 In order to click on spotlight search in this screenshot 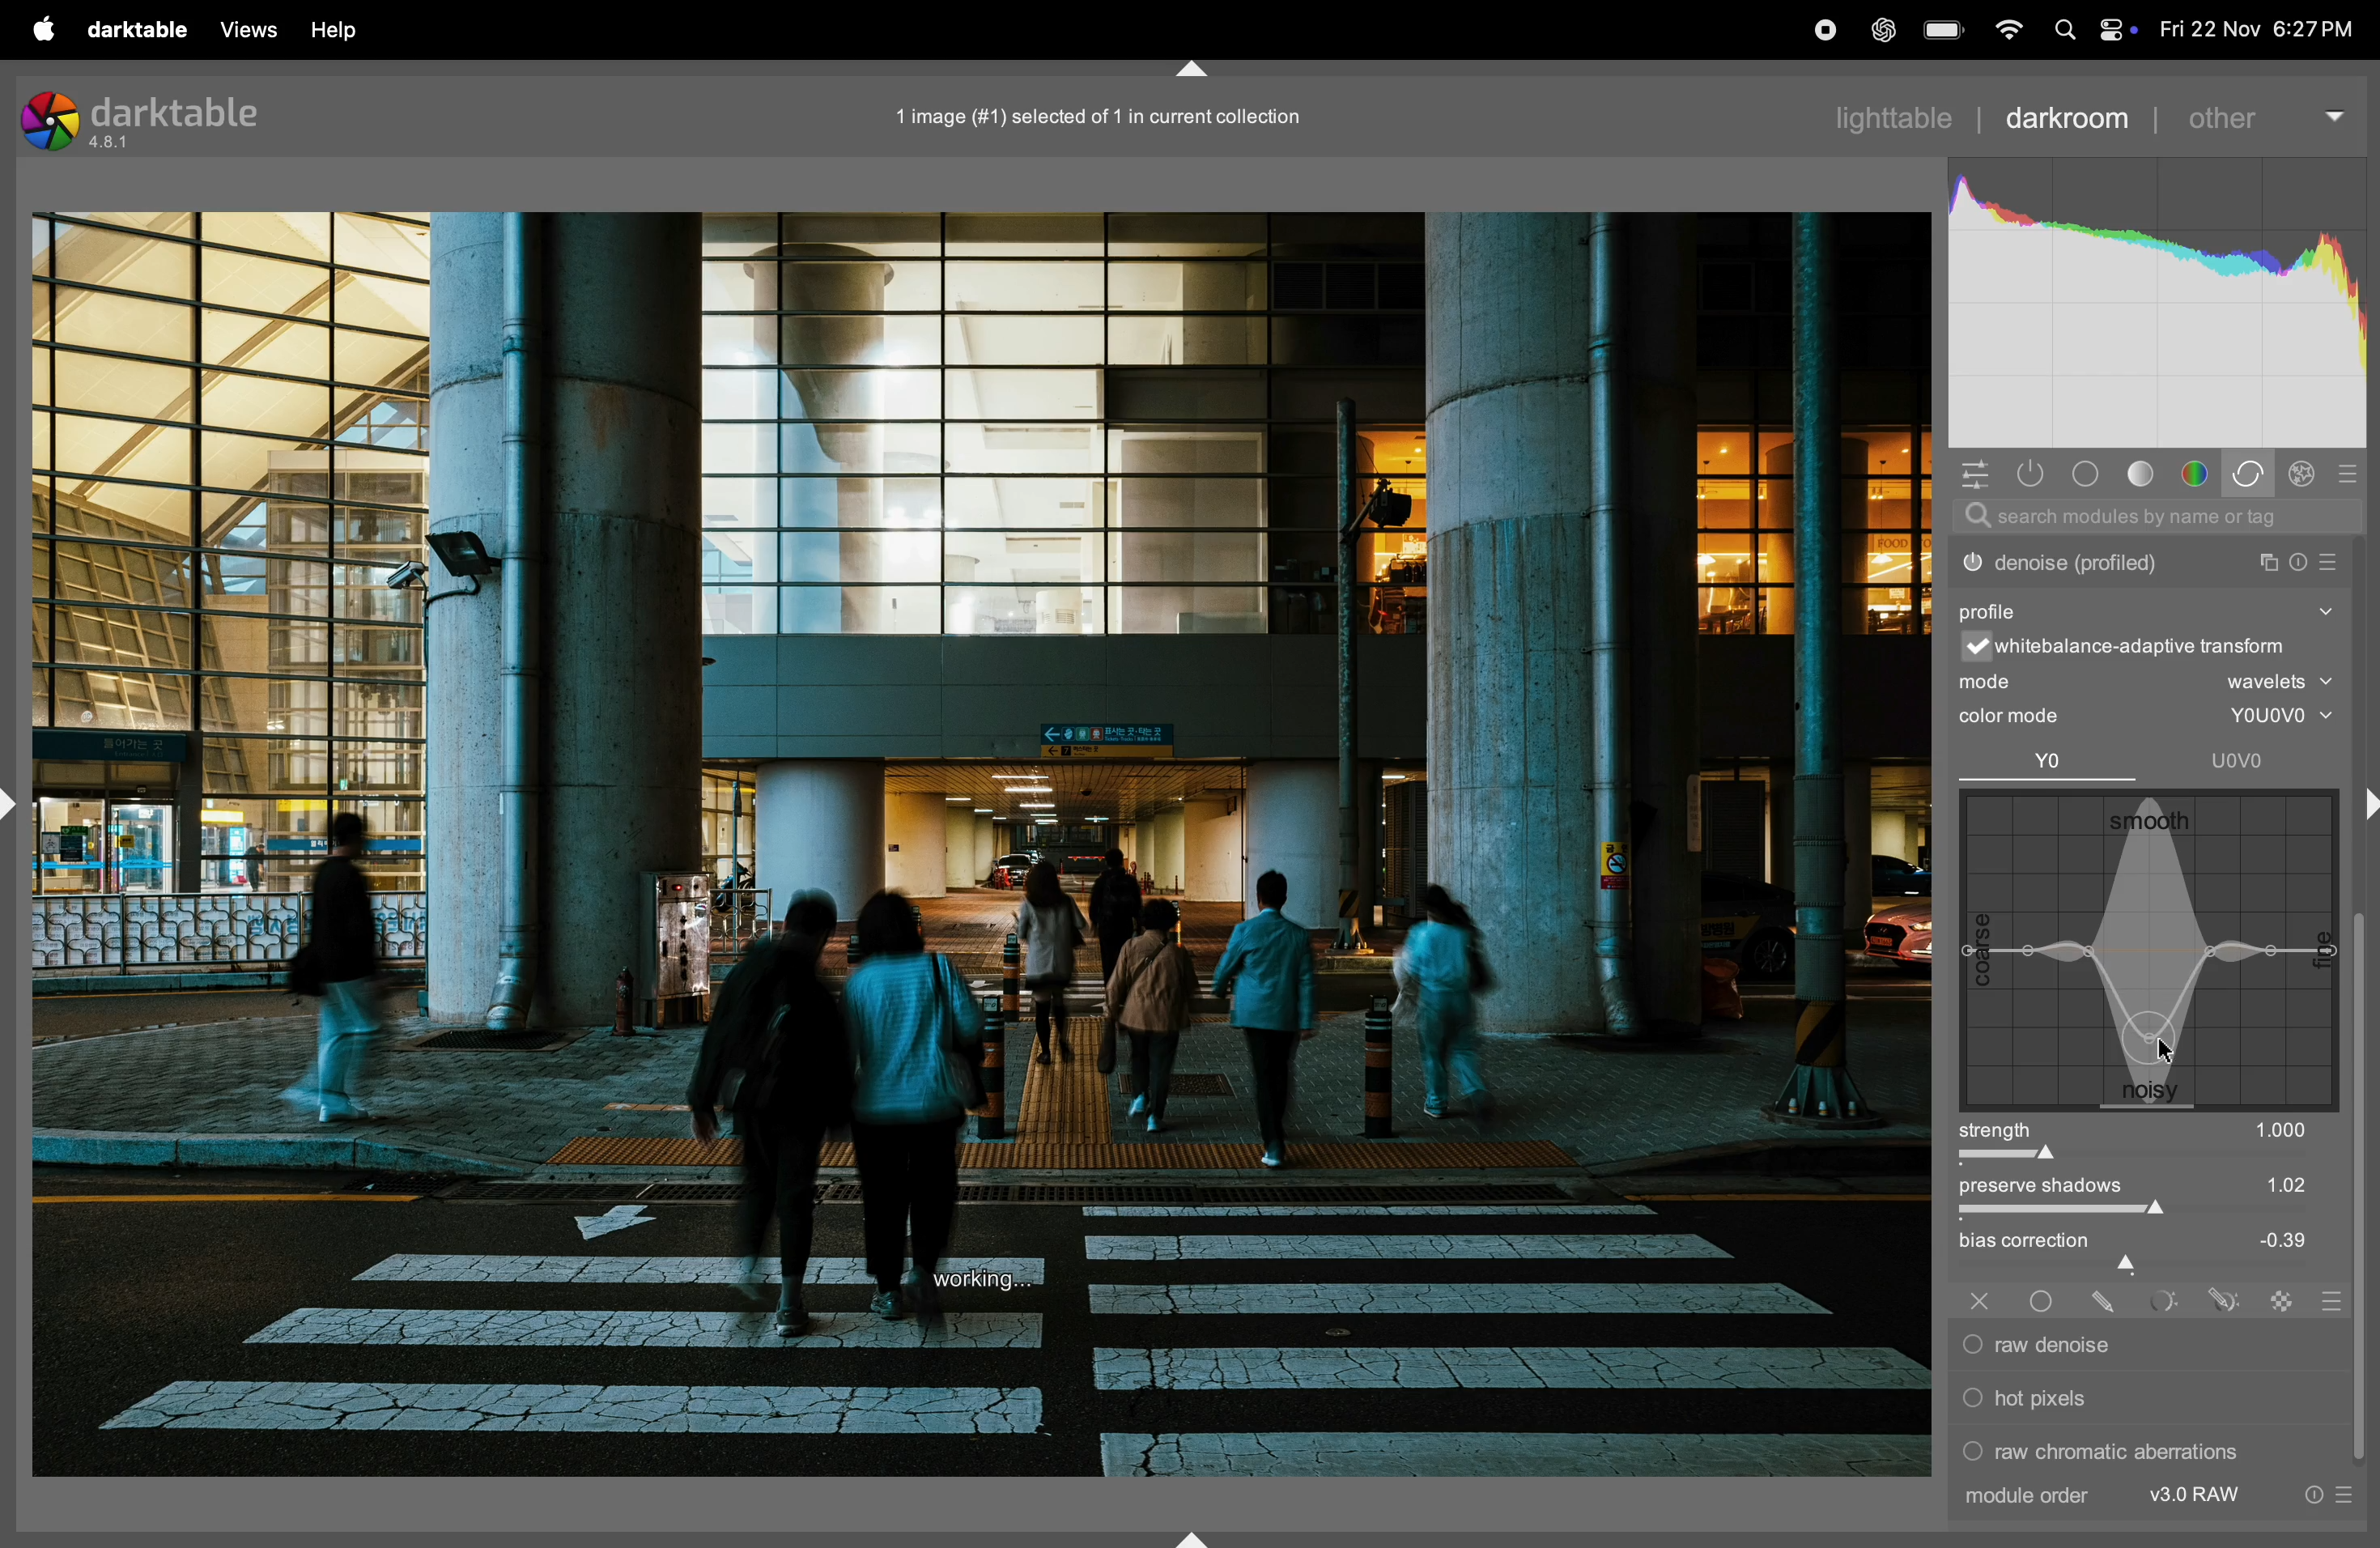, I will do `click(2065, 34)`.